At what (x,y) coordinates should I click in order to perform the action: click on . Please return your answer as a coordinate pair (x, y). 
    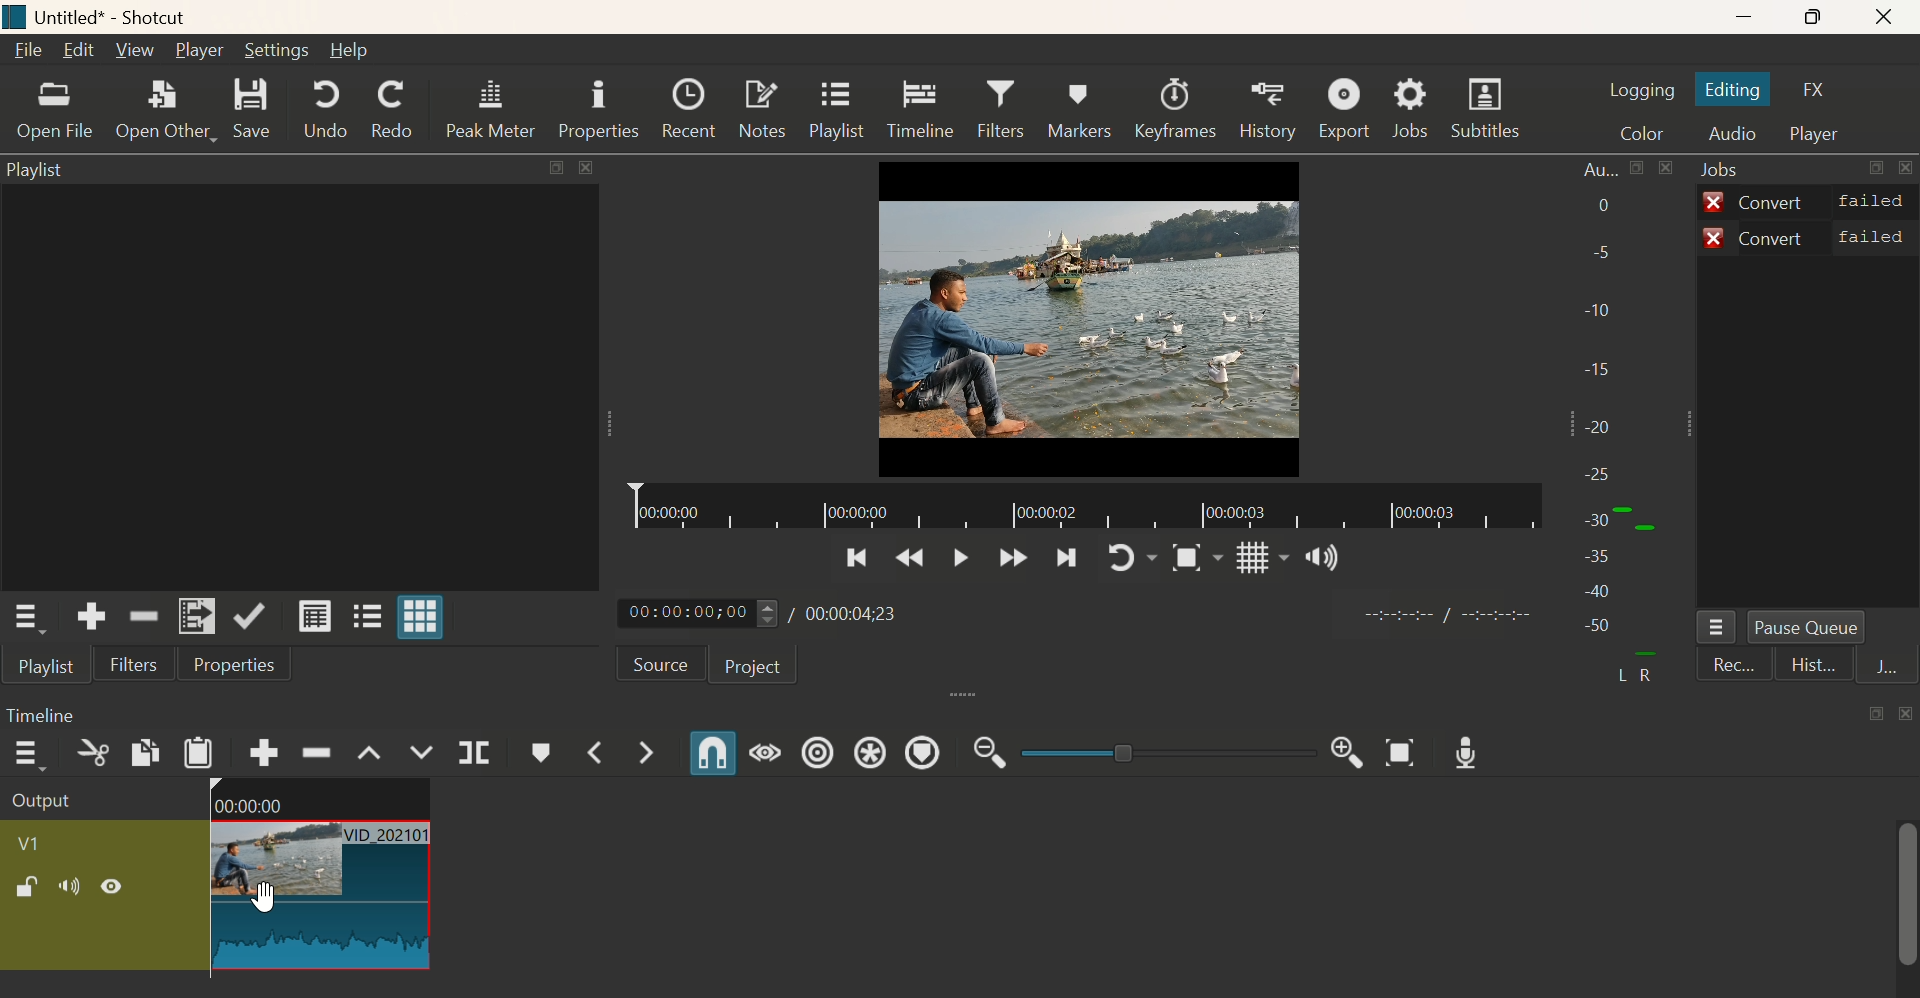
    Looking at the image, I should click on (1399, 755).